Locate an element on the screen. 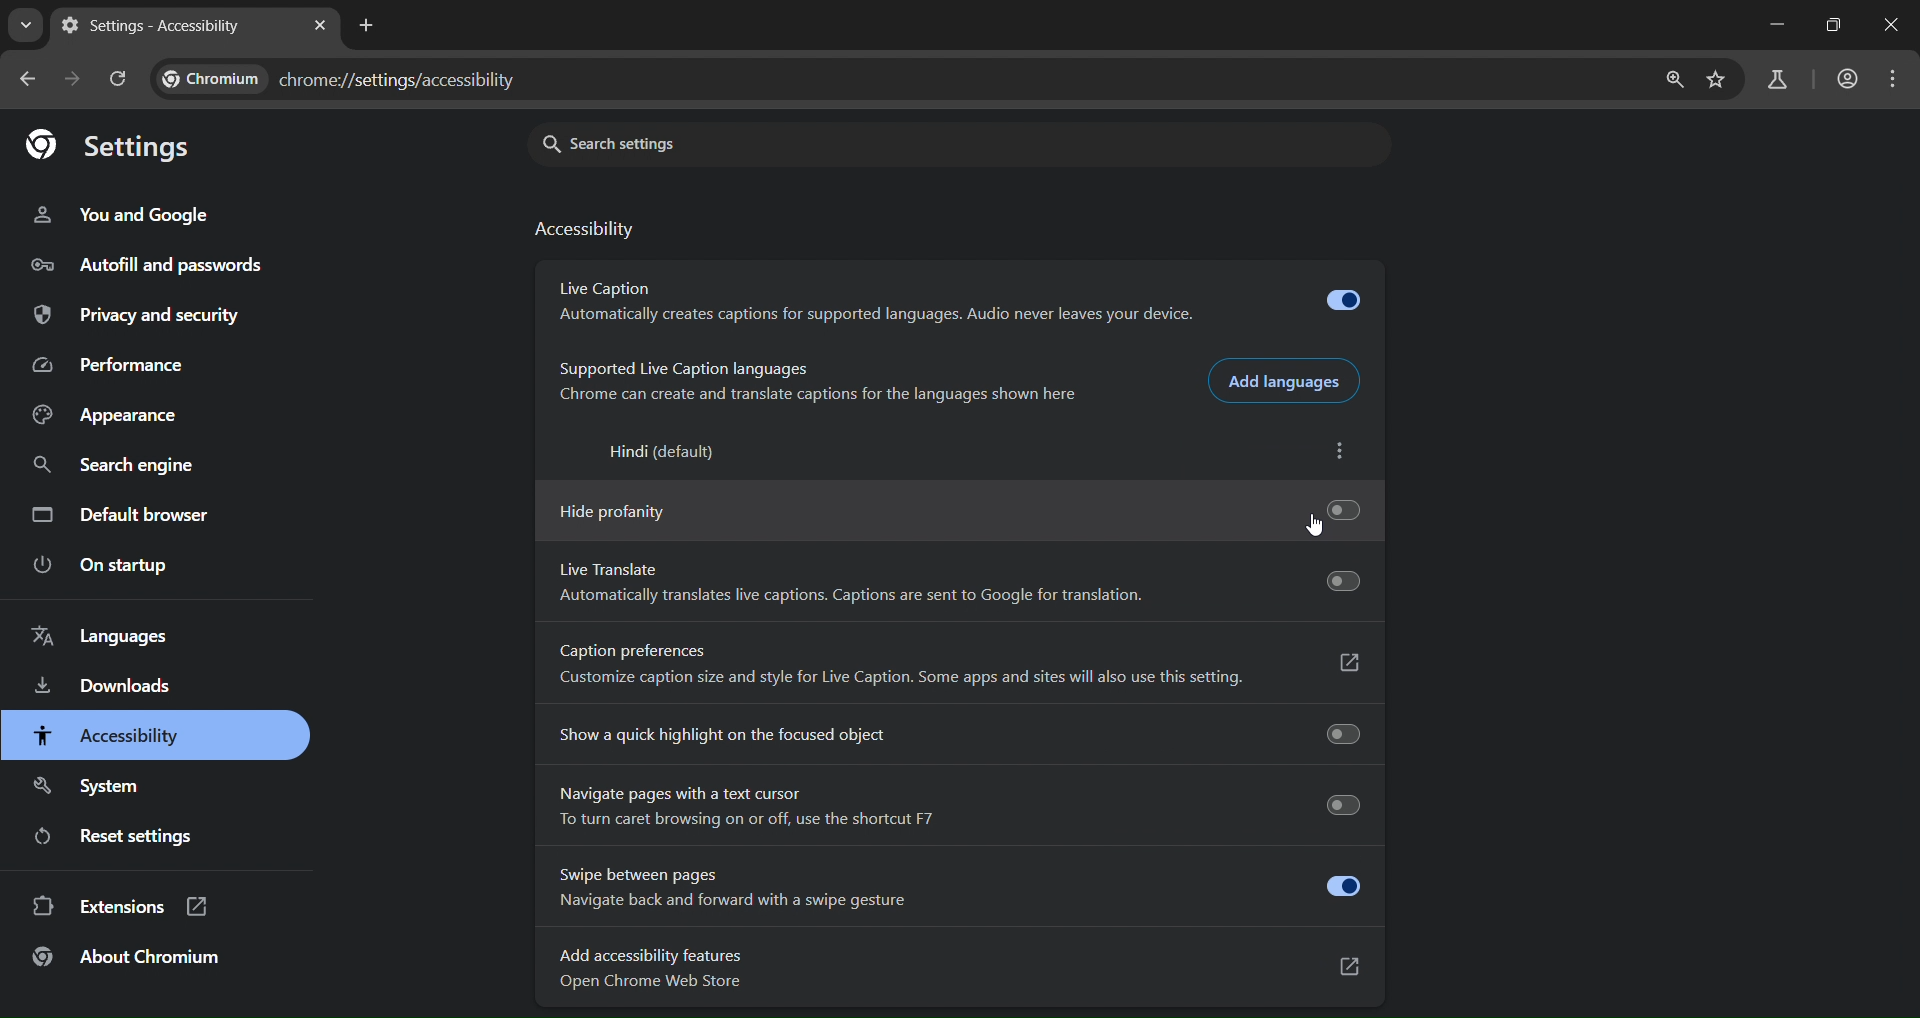  you and google is located at coordinates (131, 219).